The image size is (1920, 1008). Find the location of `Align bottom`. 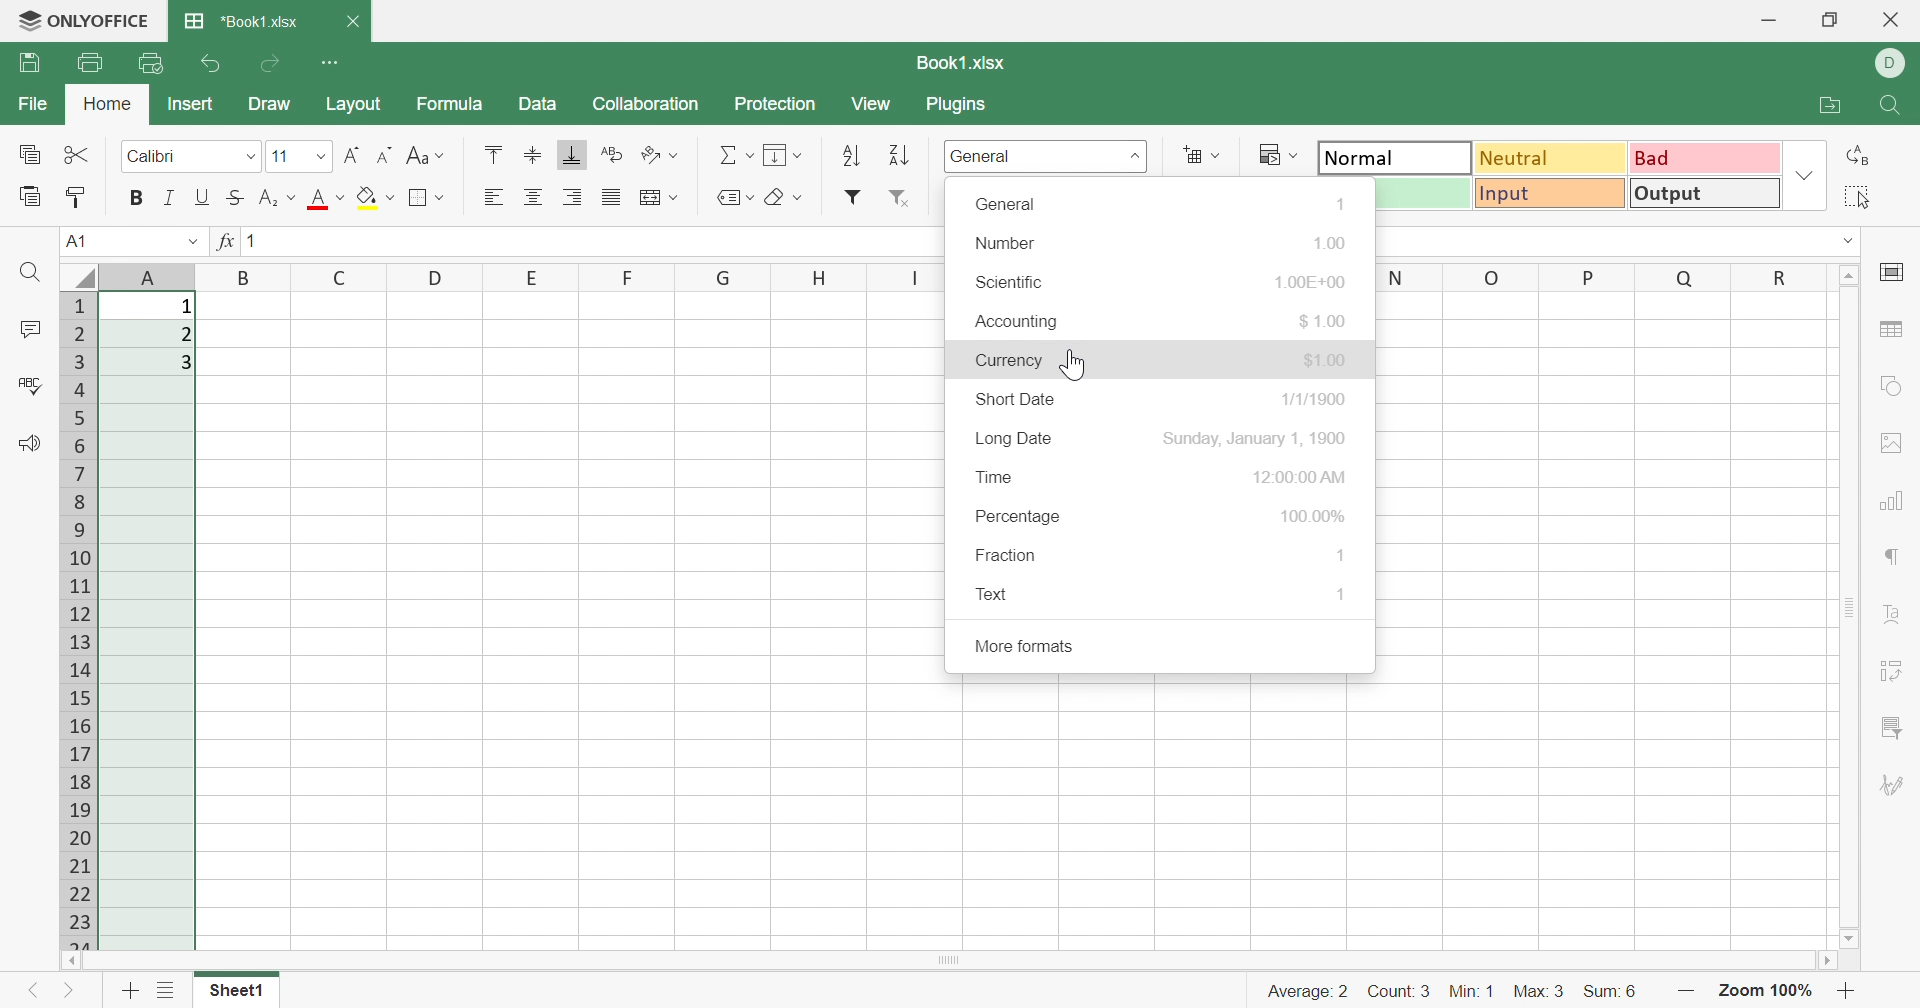

Align bottom is located at coordinates (569, 154).